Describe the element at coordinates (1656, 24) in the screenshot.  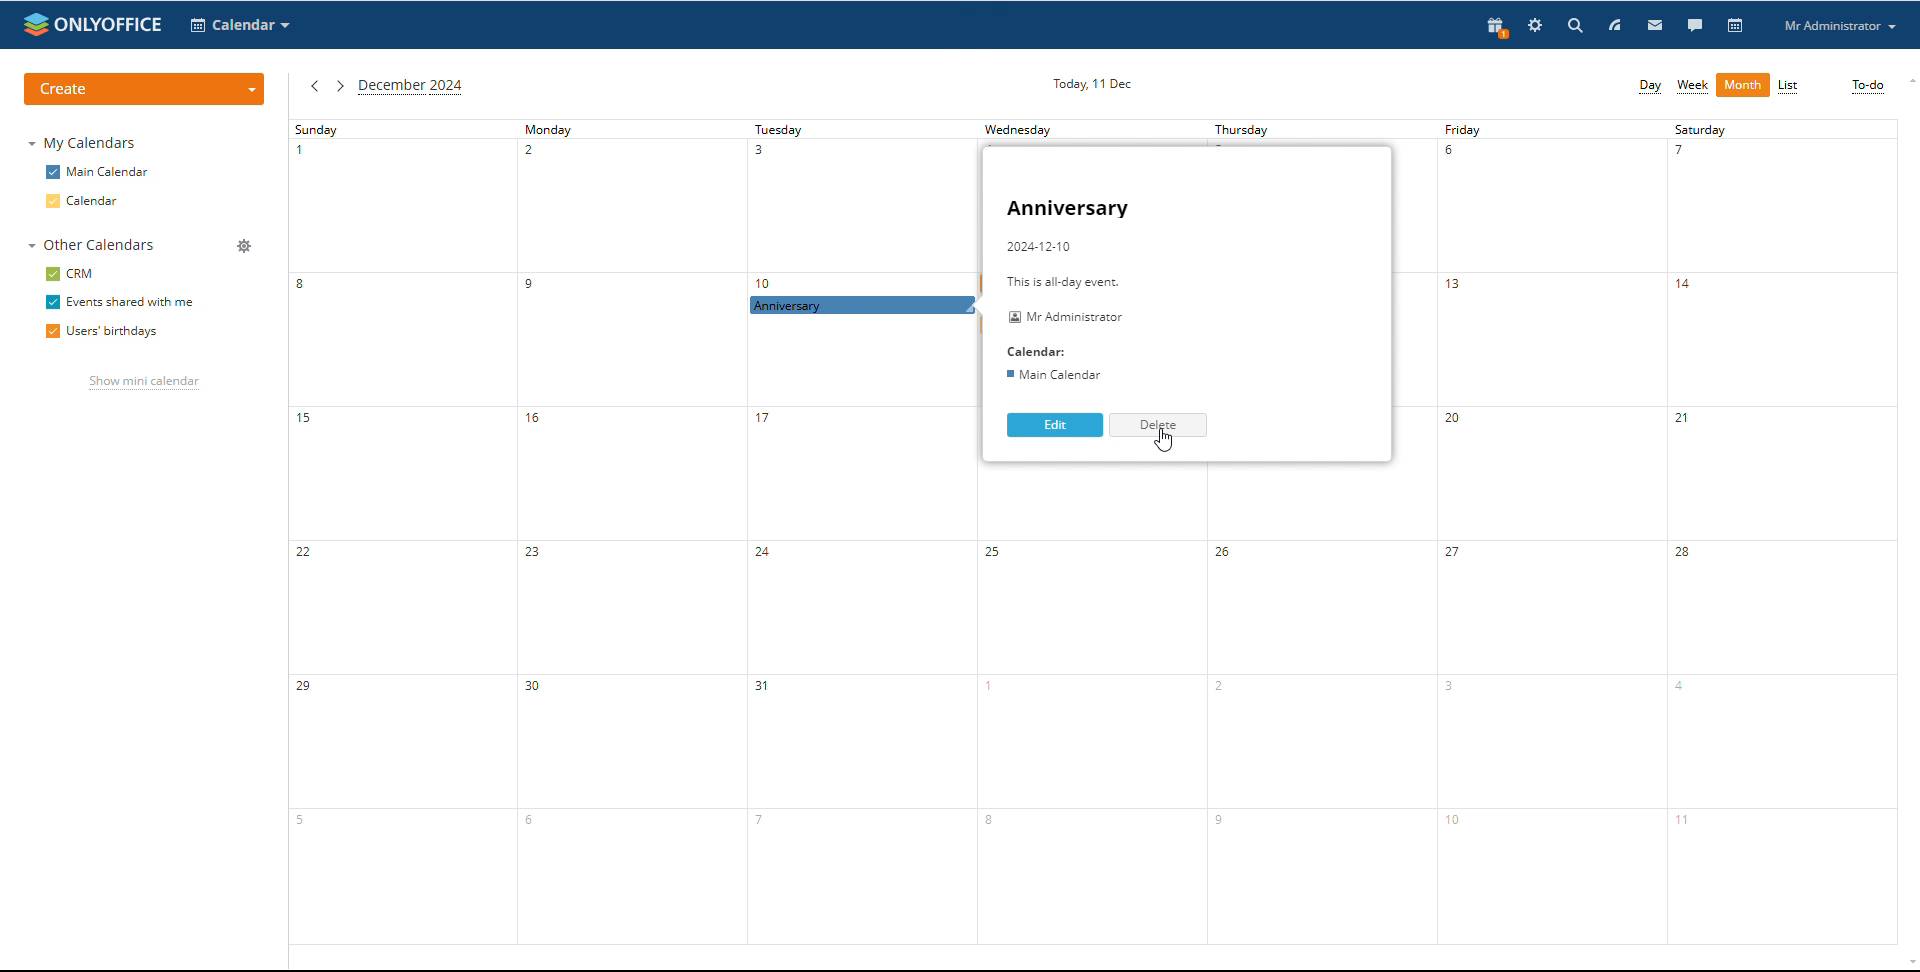
I see `mail` at that location.